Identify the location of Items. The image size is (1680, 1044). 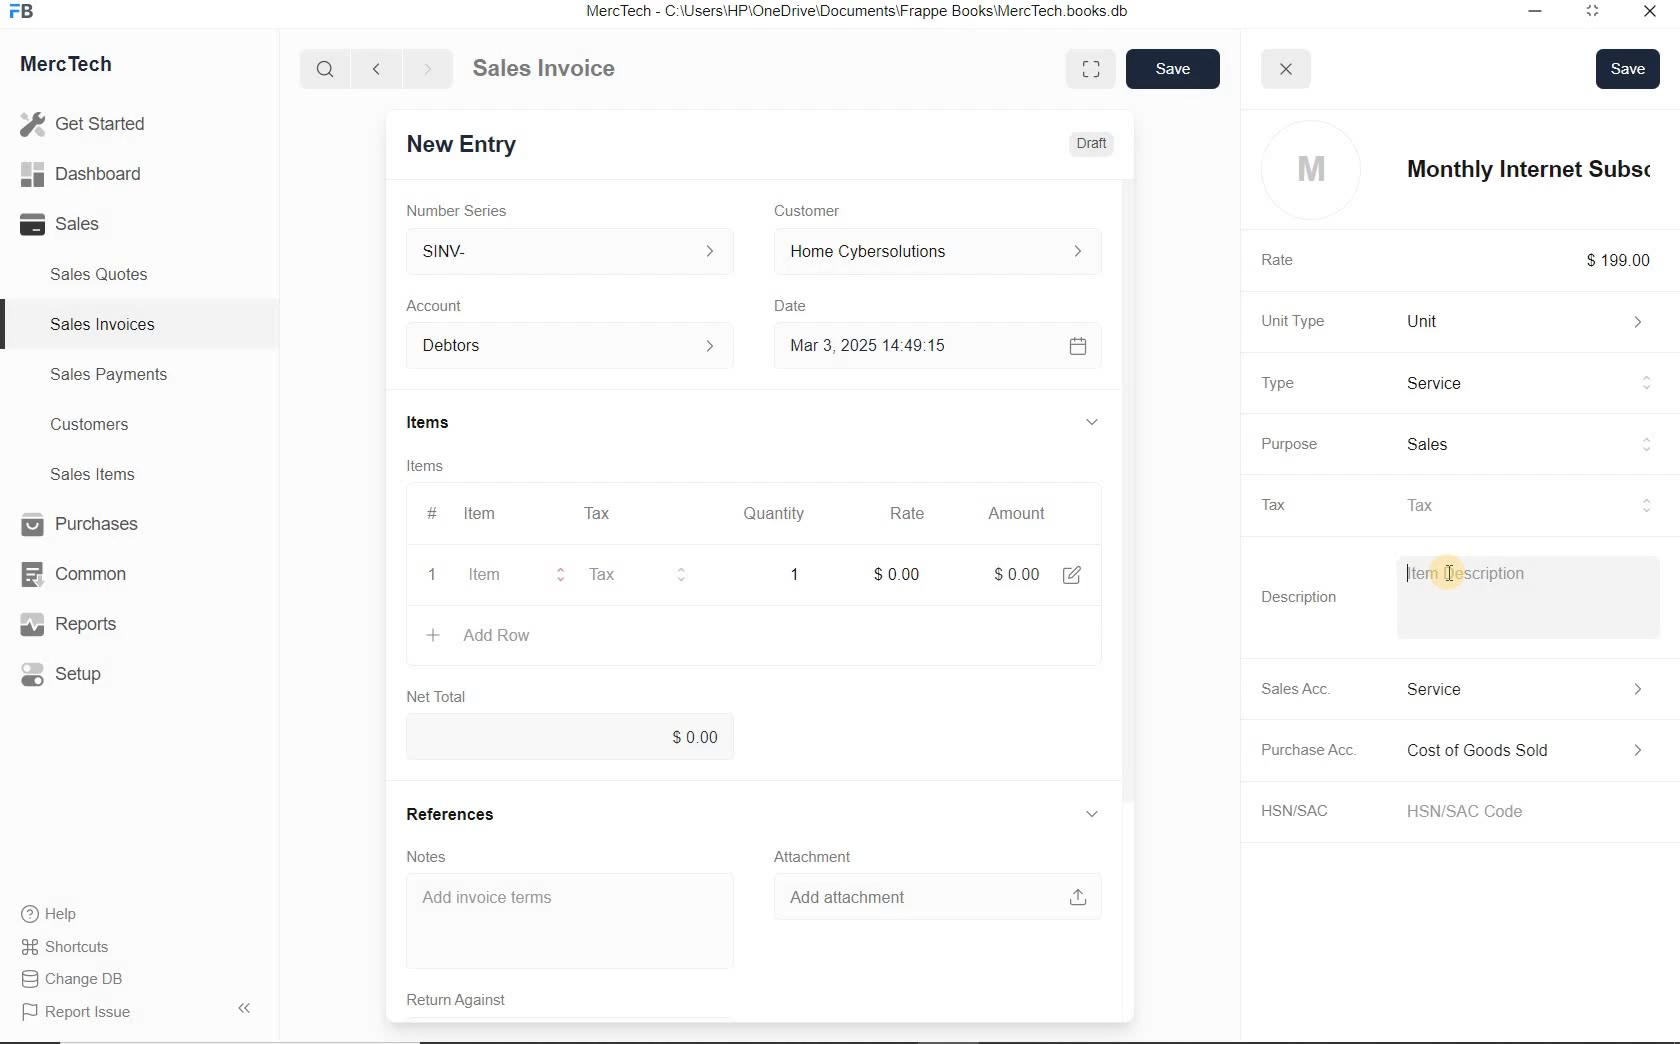
(436, 465).